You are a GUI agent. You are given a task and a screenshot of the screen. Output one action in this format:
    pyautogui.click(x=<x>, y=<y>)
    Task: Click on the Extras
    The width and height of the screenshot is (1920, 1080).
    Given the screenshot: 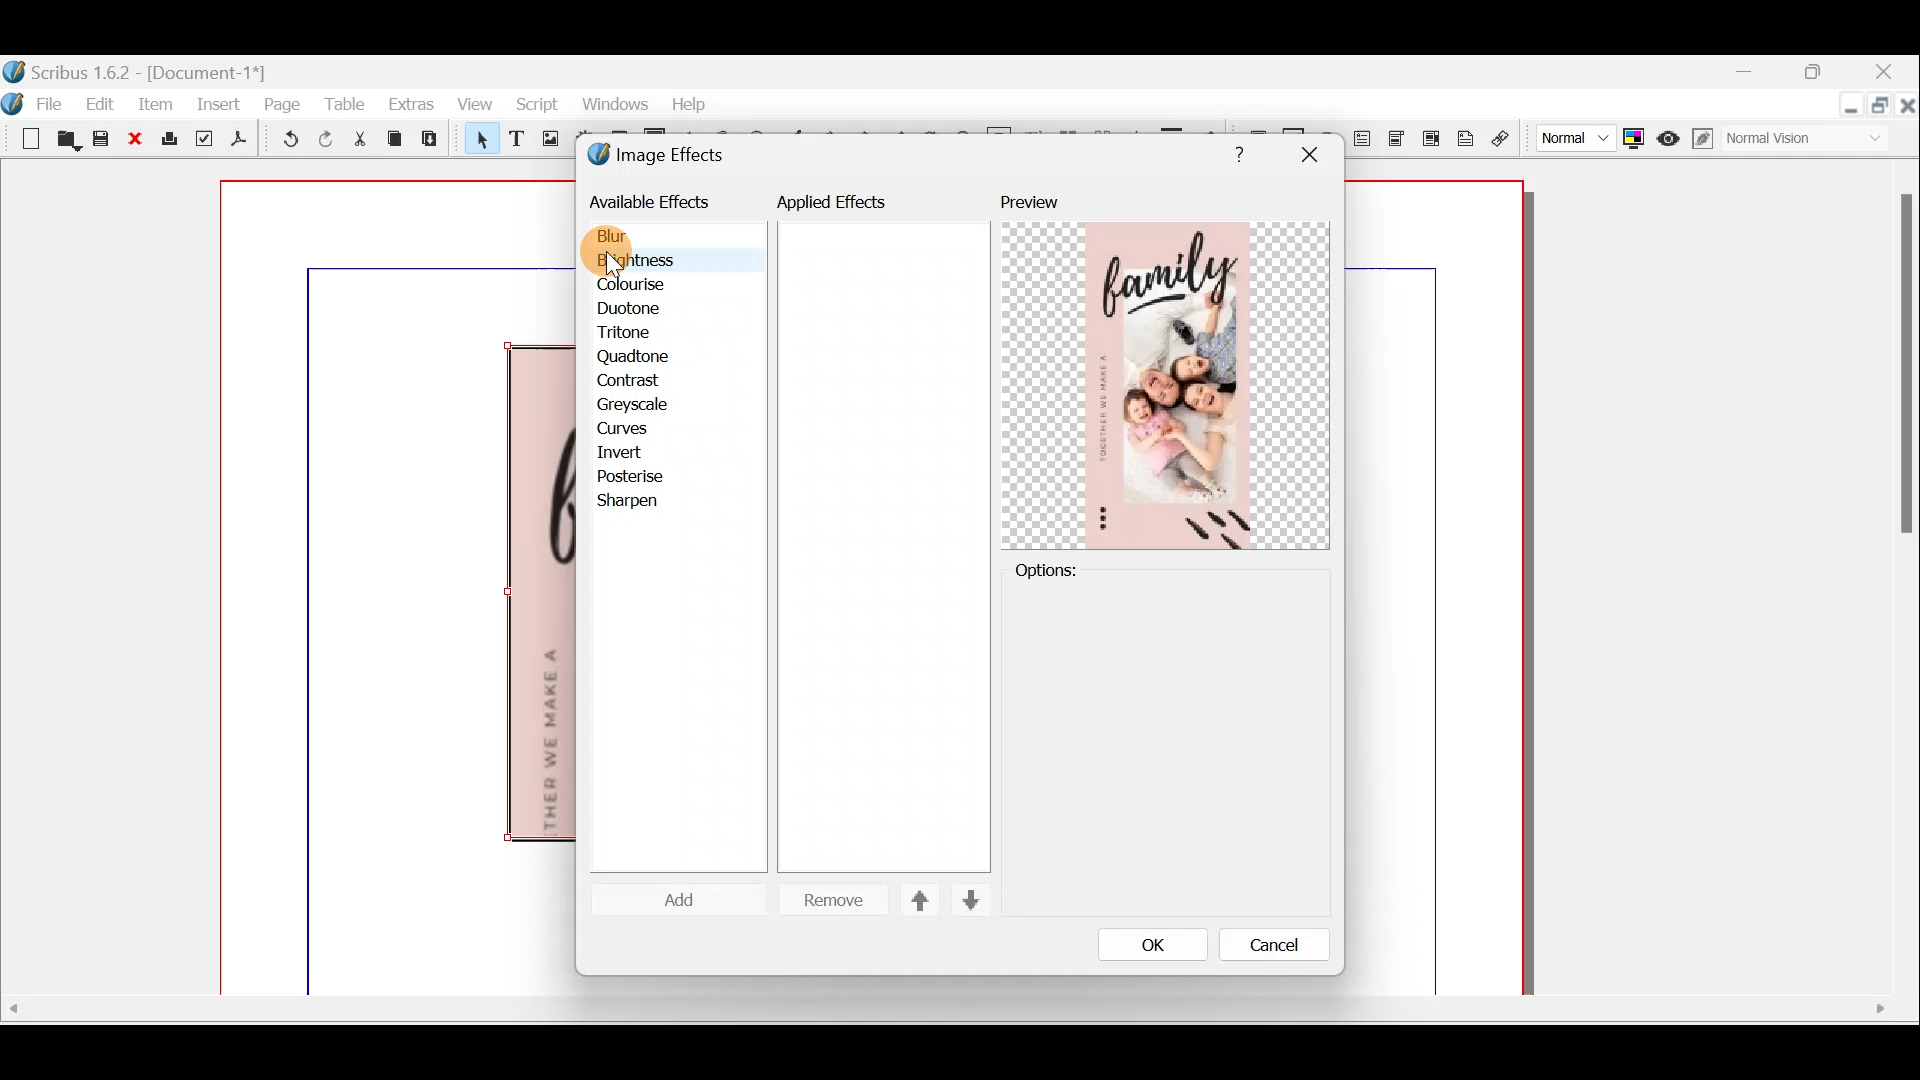 What is the action you would take?
    pyautogui.click(x=410, y=103)
    